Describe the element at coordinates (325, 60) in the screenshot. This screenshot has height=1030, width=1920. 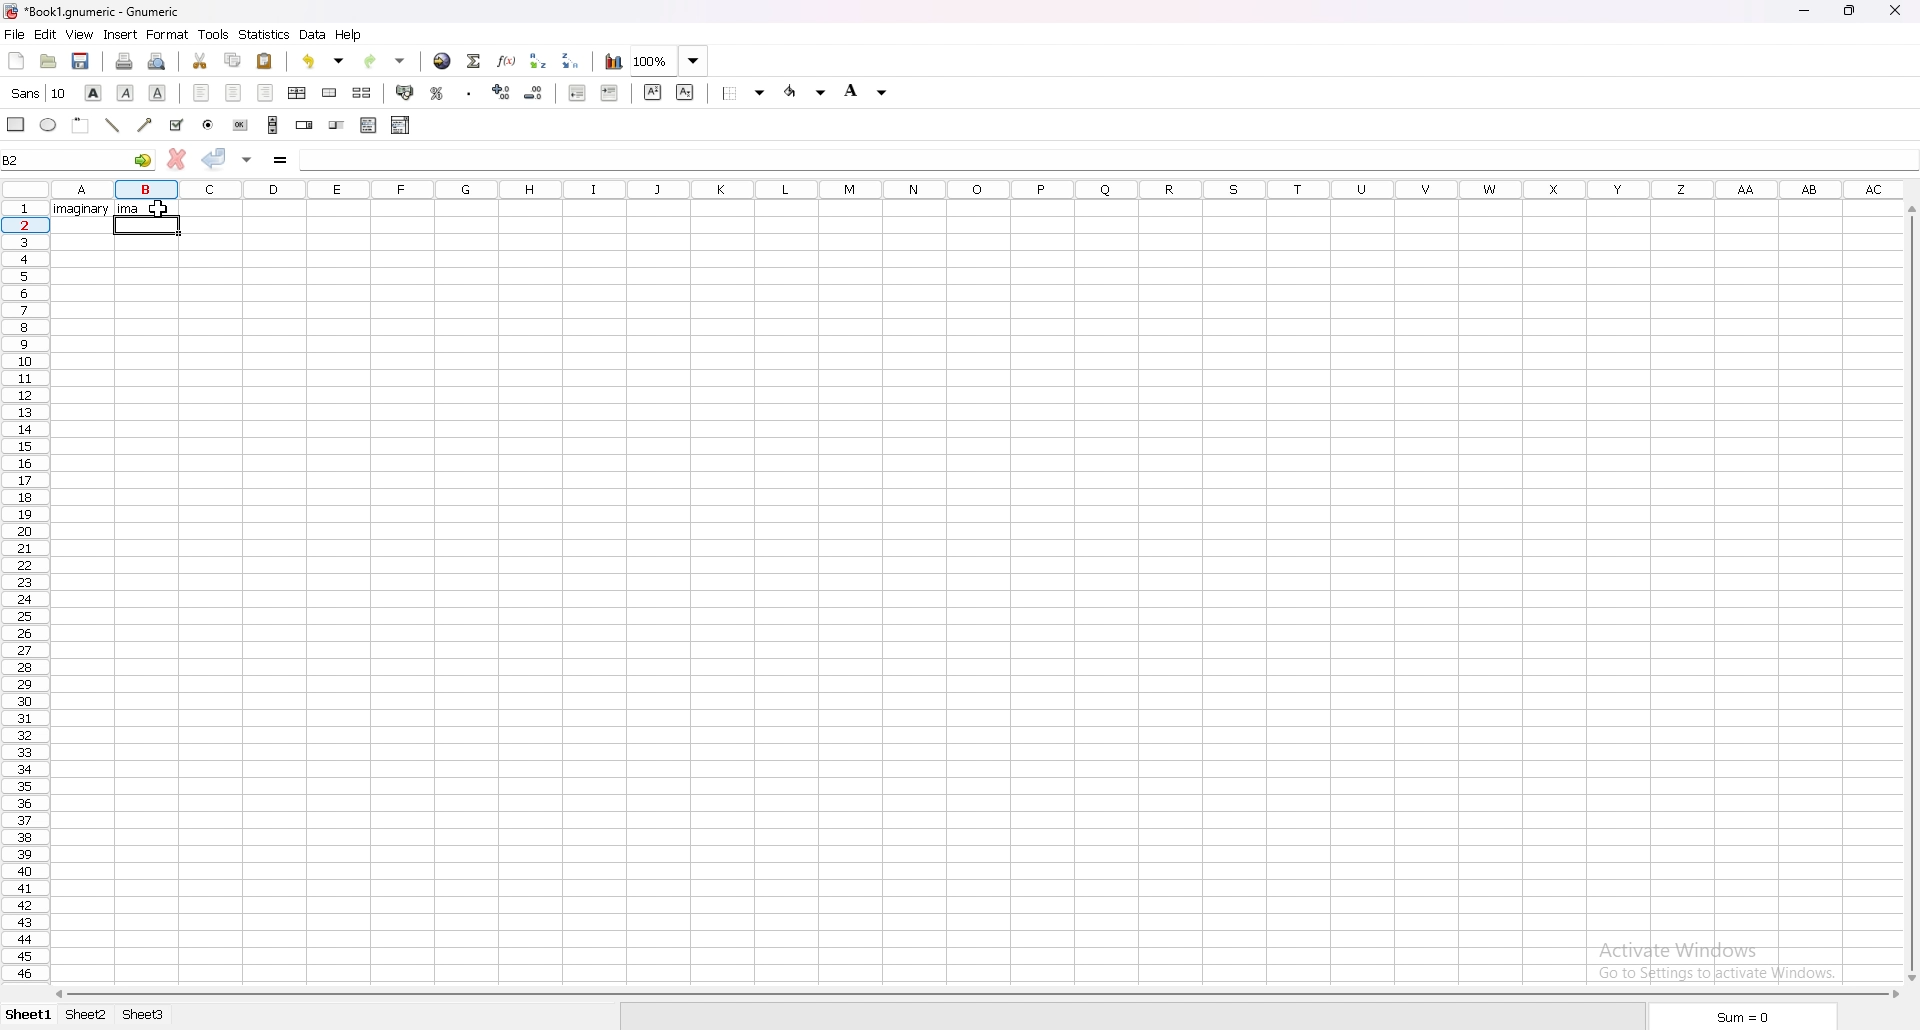
I see `unod` at that location.